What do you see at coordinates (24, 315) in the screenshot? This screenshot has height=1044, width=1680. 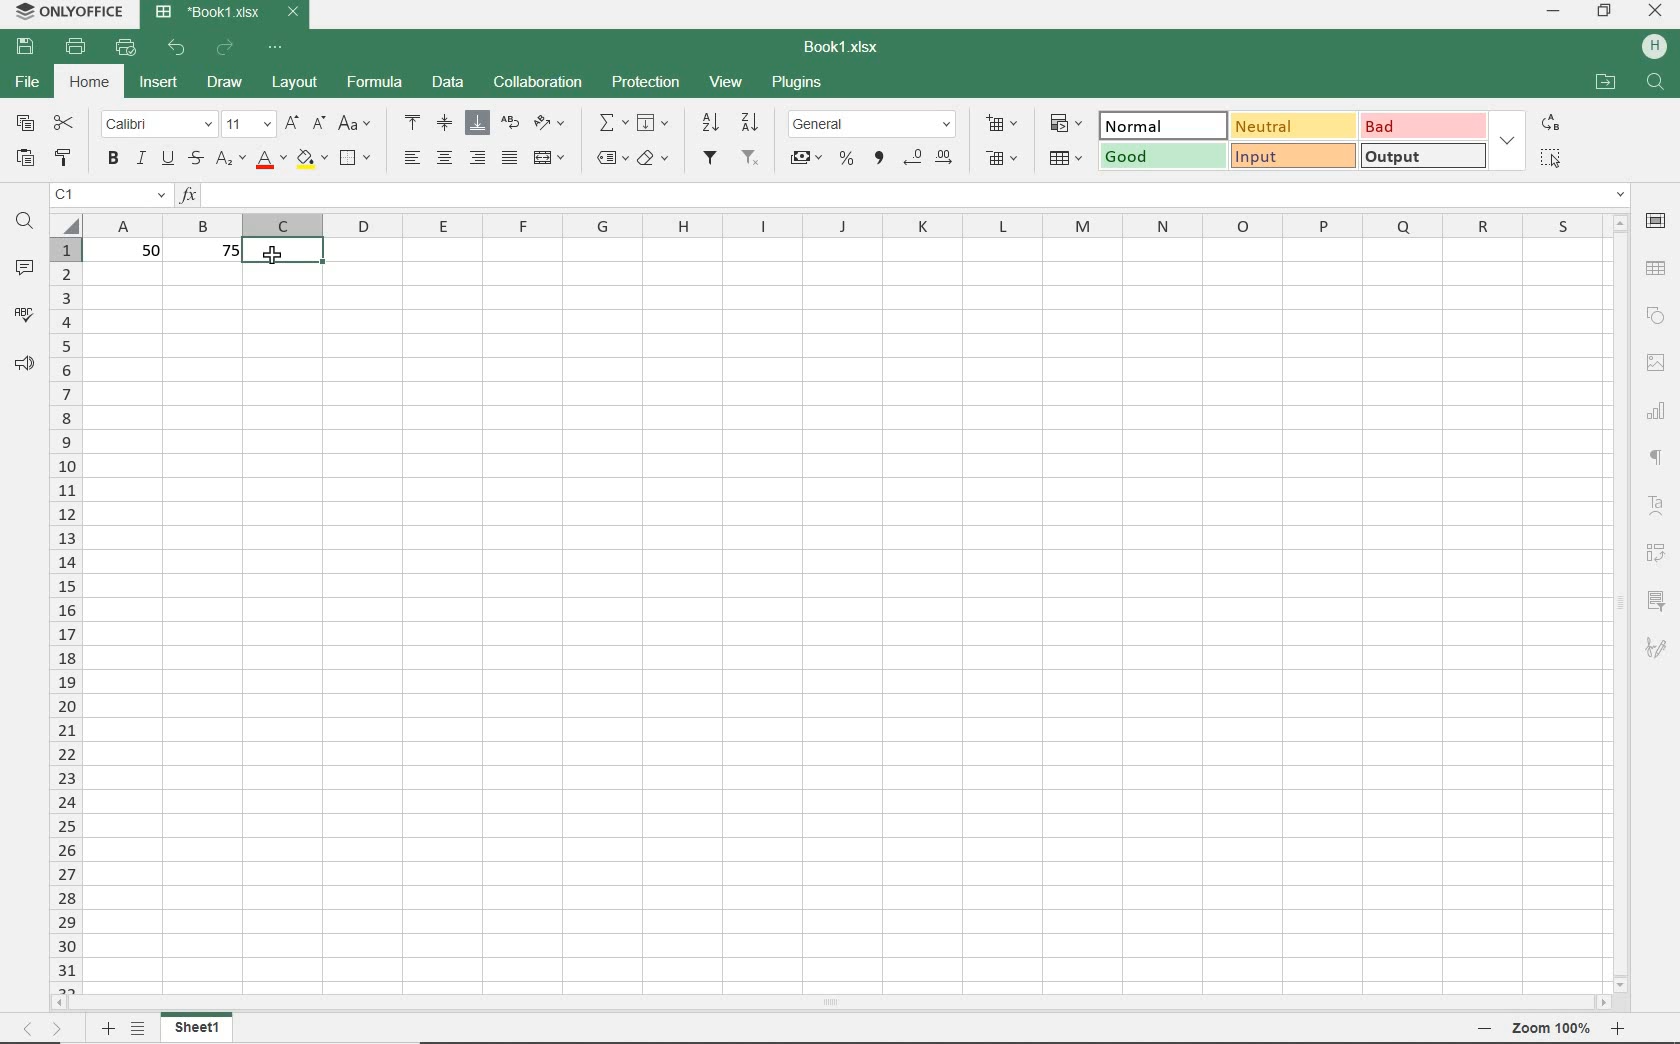 I see `spell checking` at bounding box center [24, 315].